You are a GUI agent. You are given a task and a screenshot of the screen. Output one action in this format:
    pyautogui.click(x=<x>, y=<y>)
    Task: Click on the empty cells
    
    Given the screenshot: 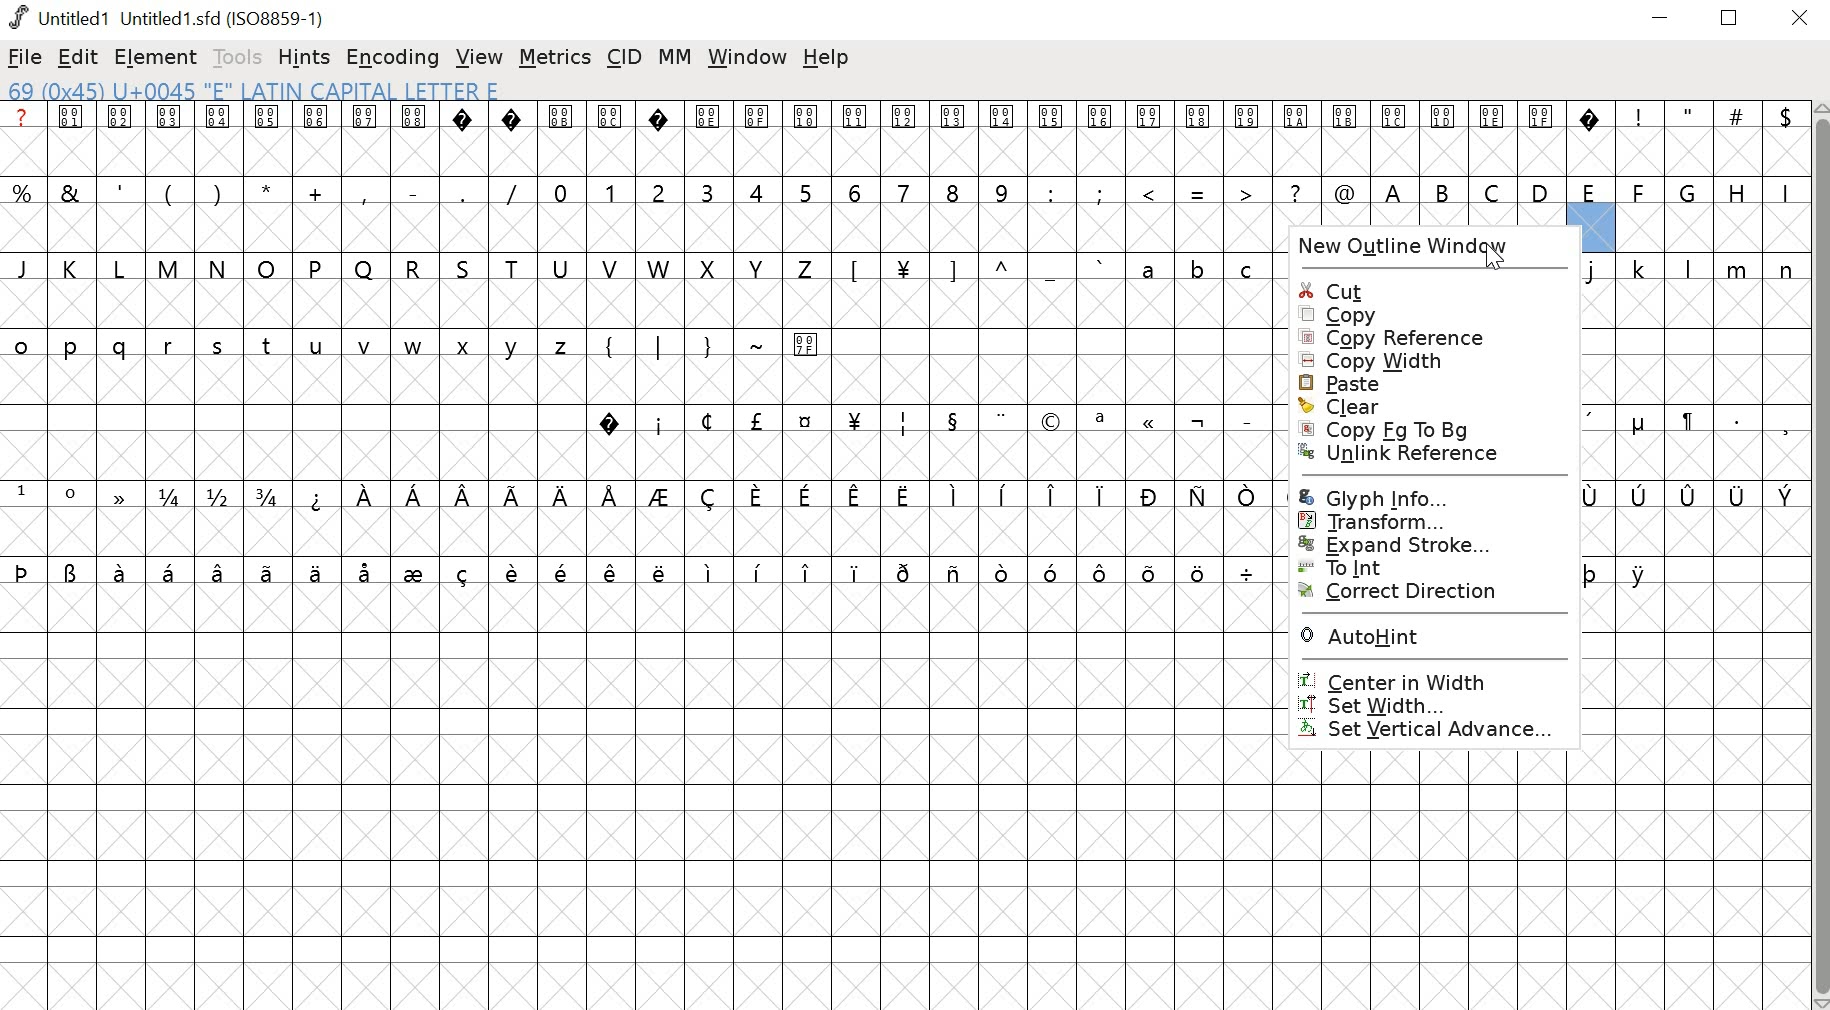 What is the action you would take?
    pyautogui.click(x=1692, y=229)
    